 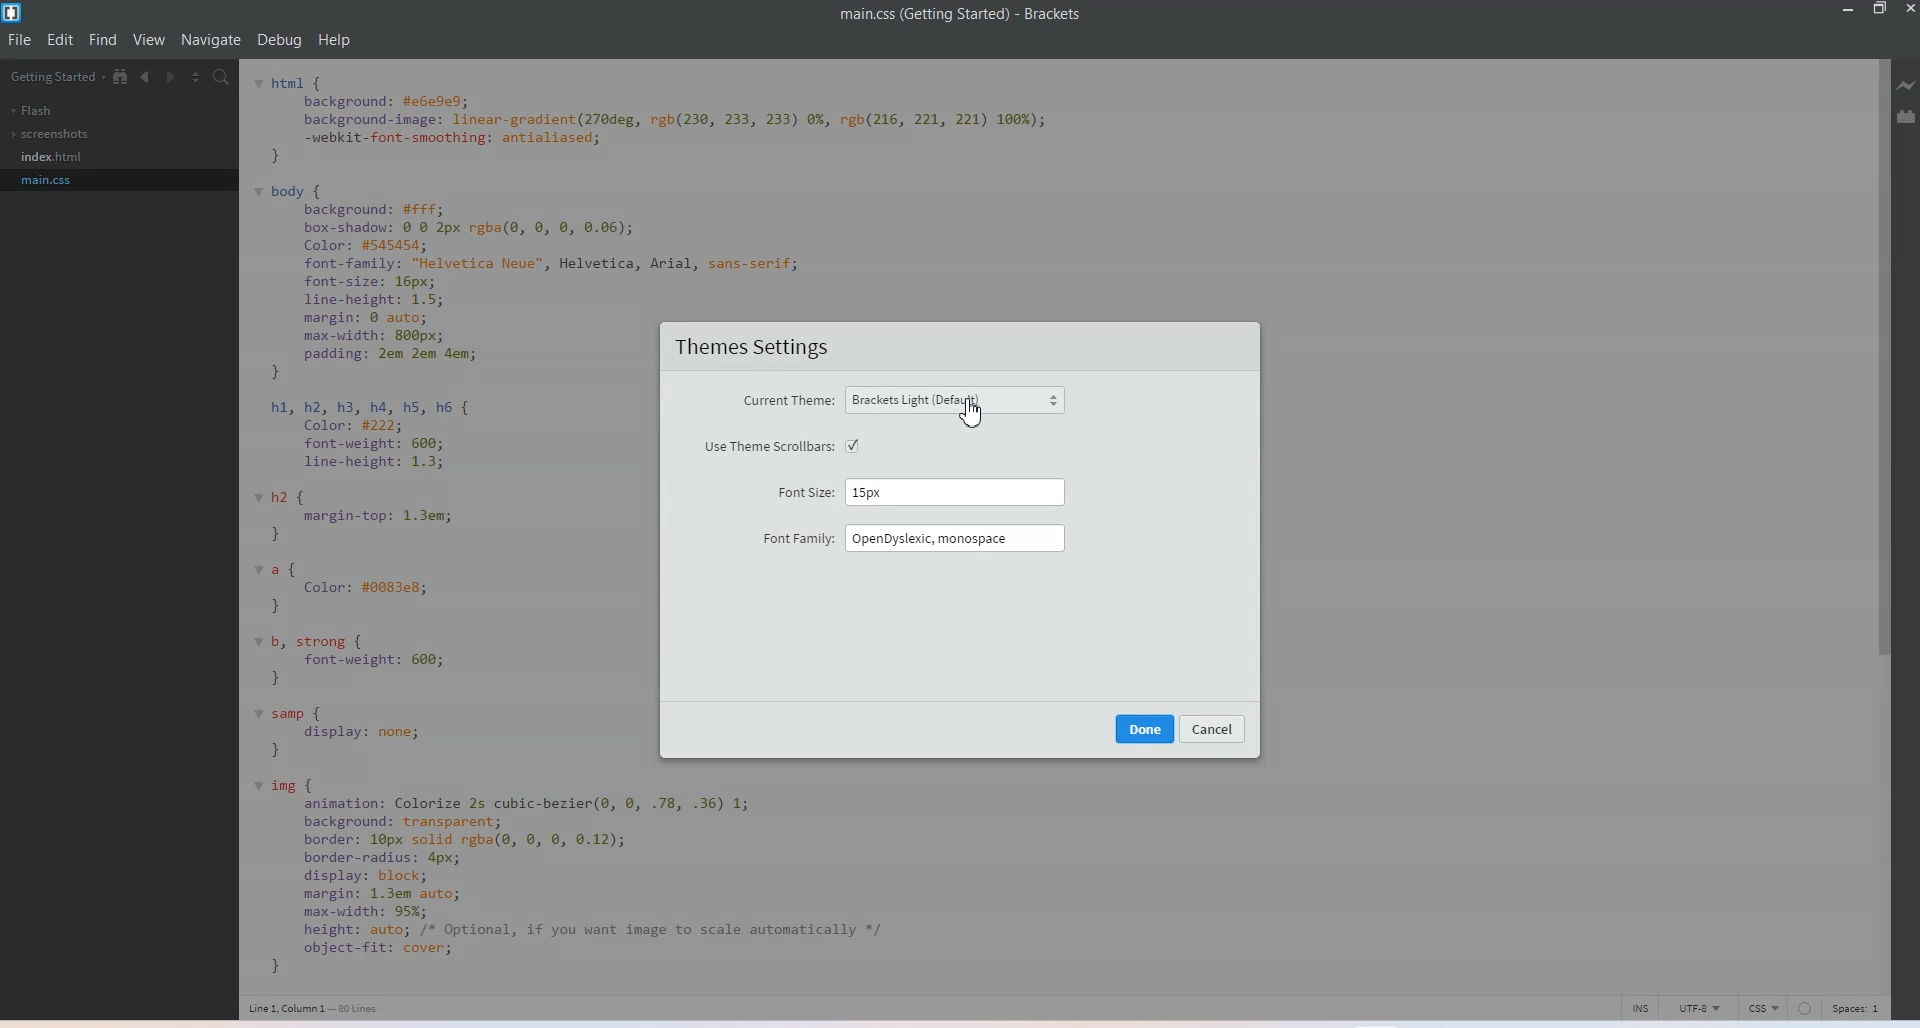 What do you see at coordinates (1908, 116) in the screenshot?
I see `Extension Manager` at bounding box center [1908, 116].